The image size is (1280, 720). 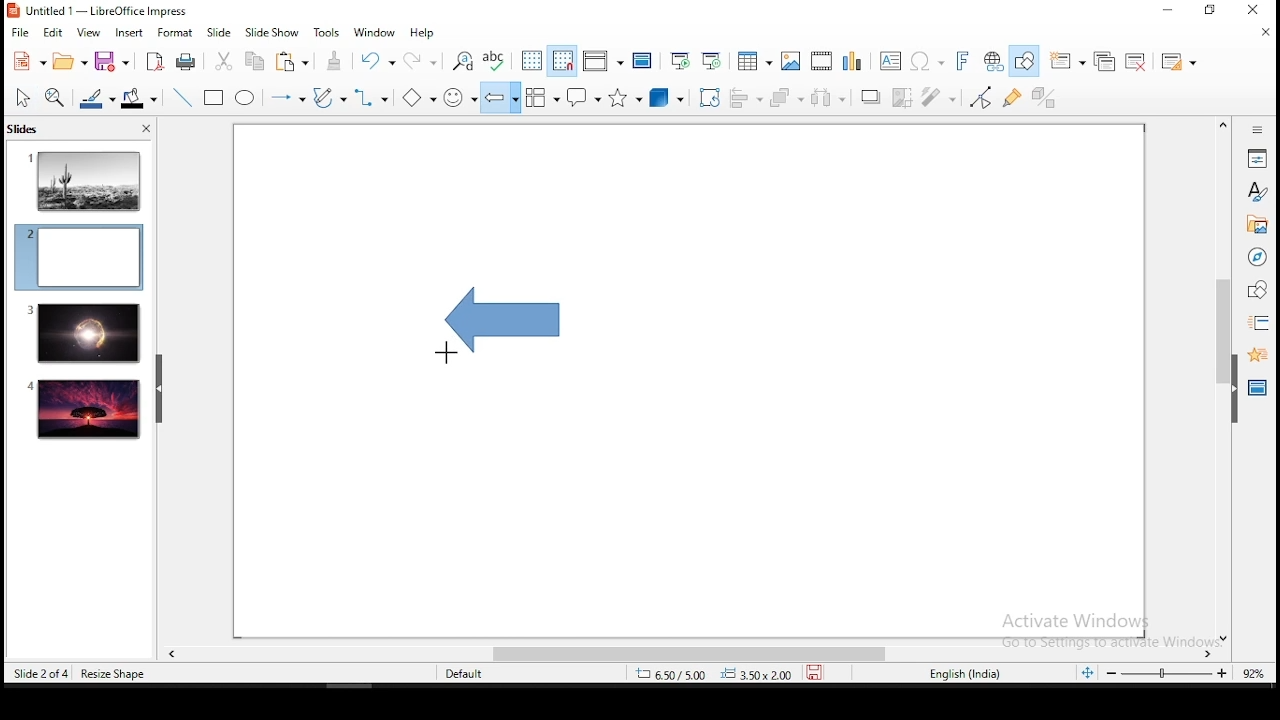 I want to click on save, so click(x=819, y=672).